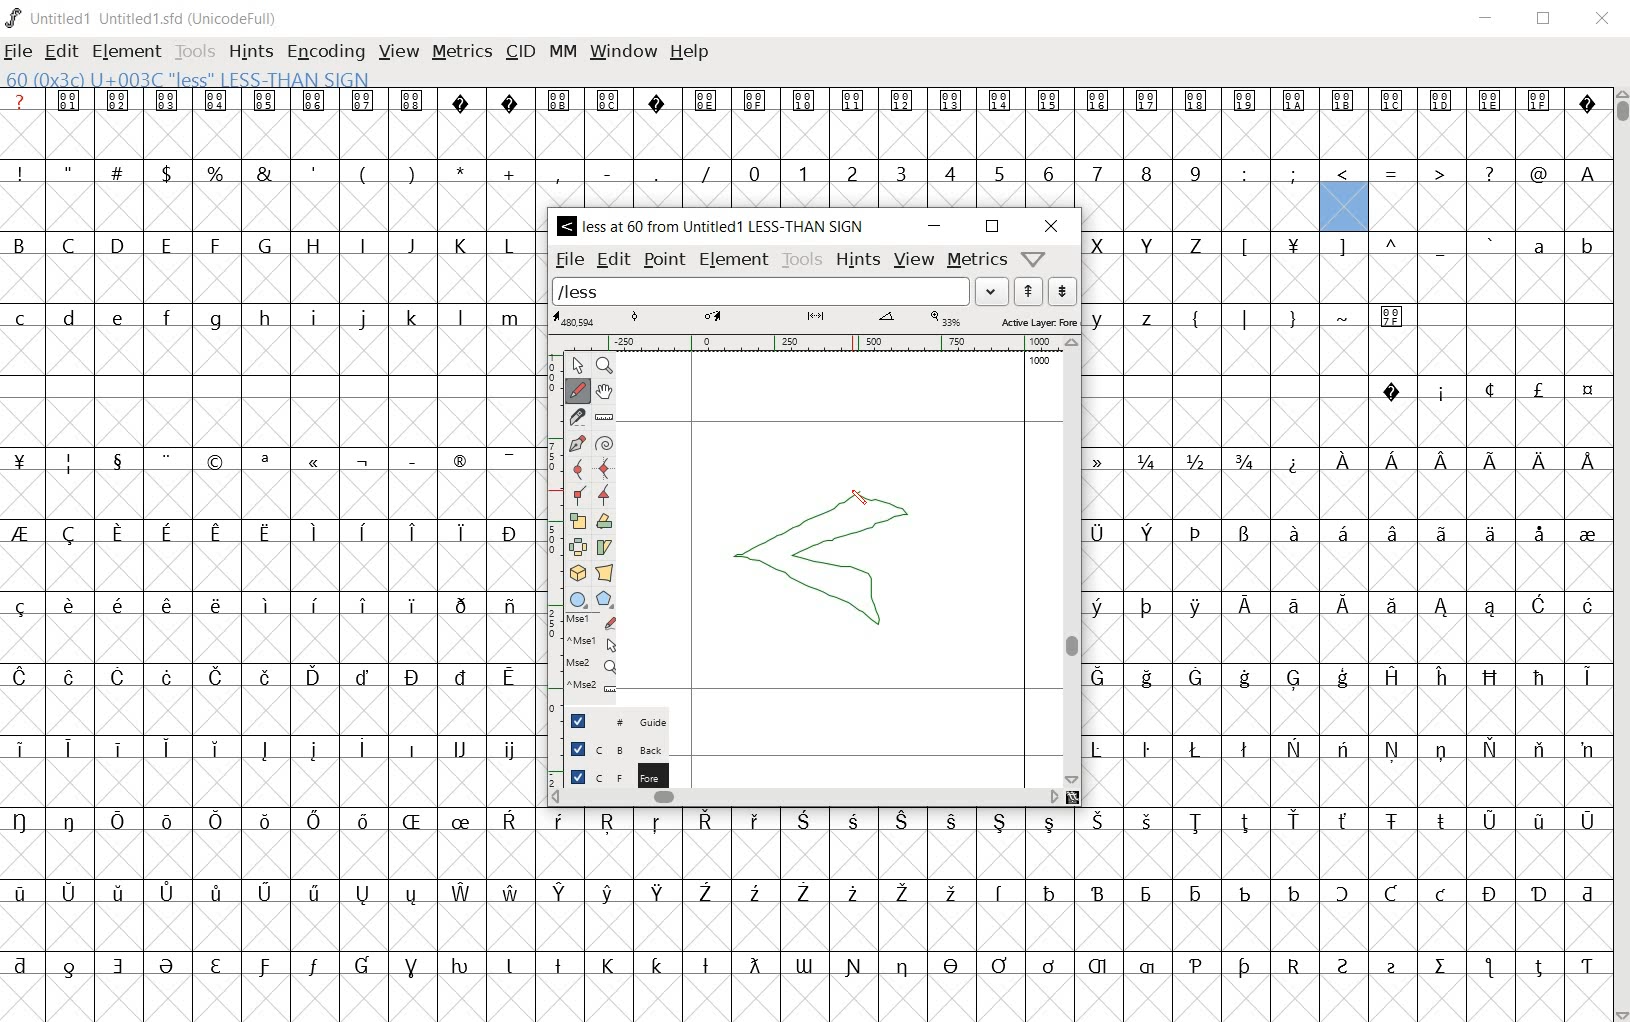 The width and height of the screenshot is (1630, 1022). I want to click on , so click(1585, 172).